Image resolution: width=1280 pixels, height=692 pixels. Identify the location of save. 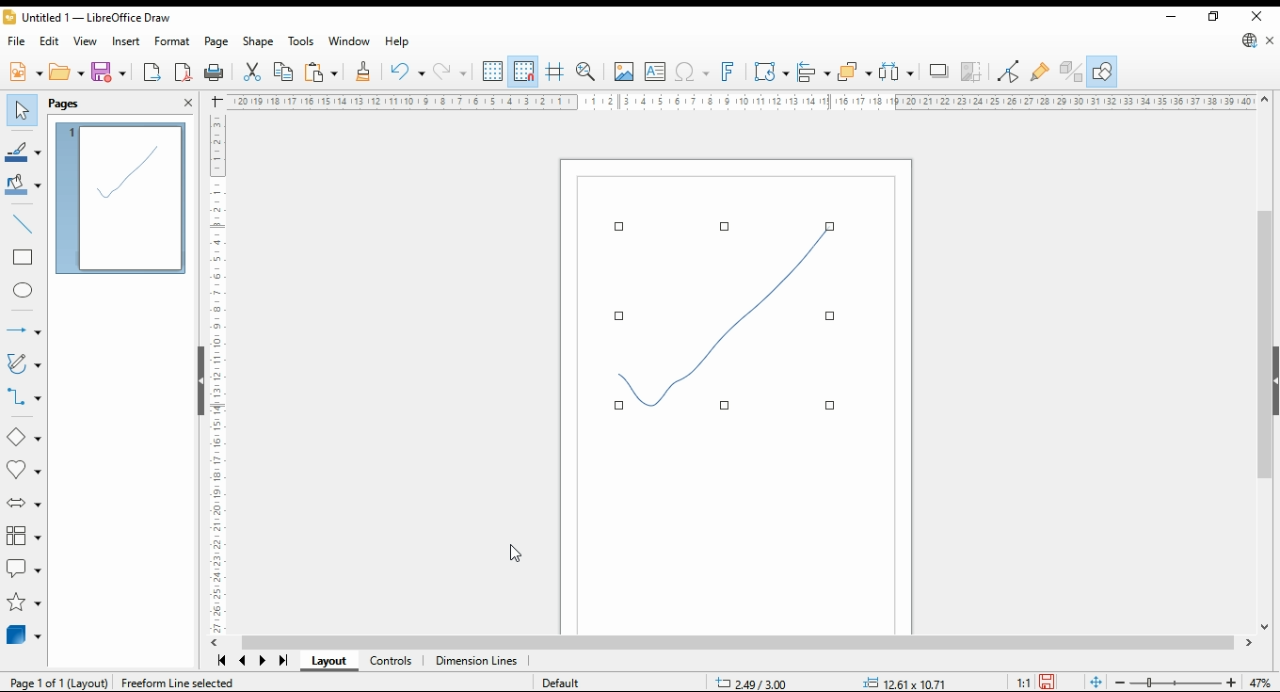
(1049, 683).